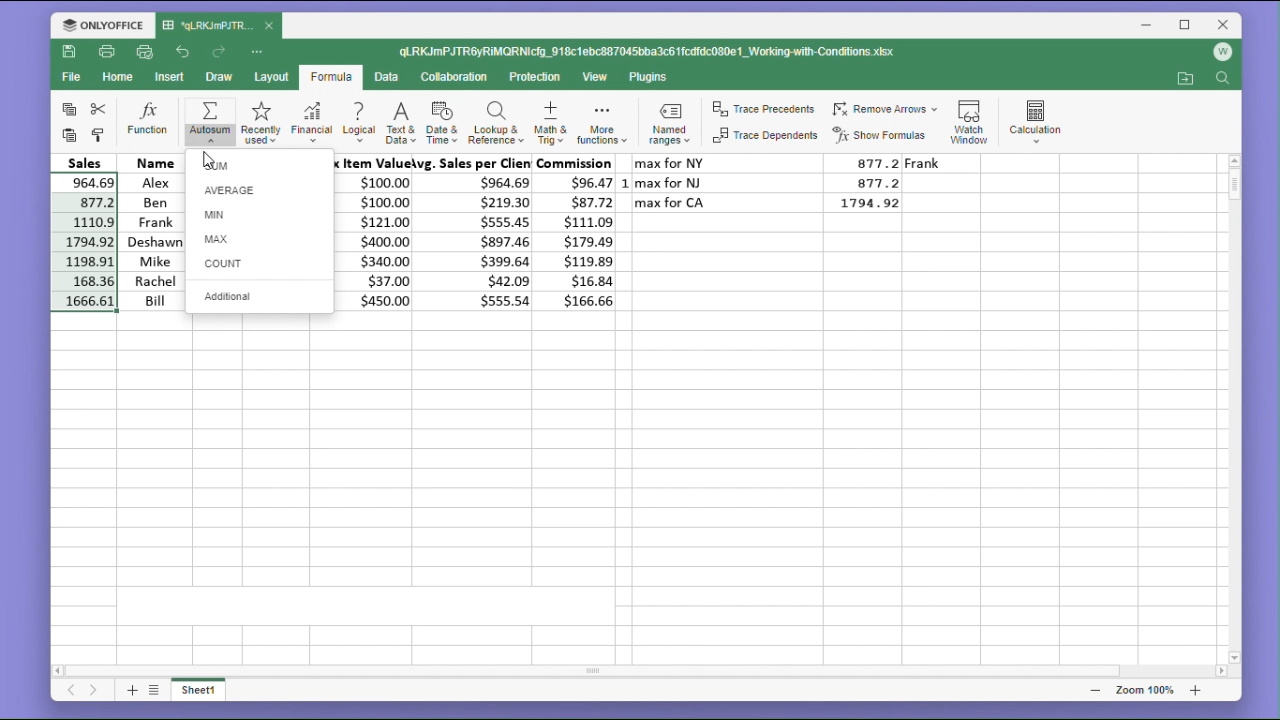 This screenshot has height=720, width=1280. I want to click on remove arrows, so click(885, 106).